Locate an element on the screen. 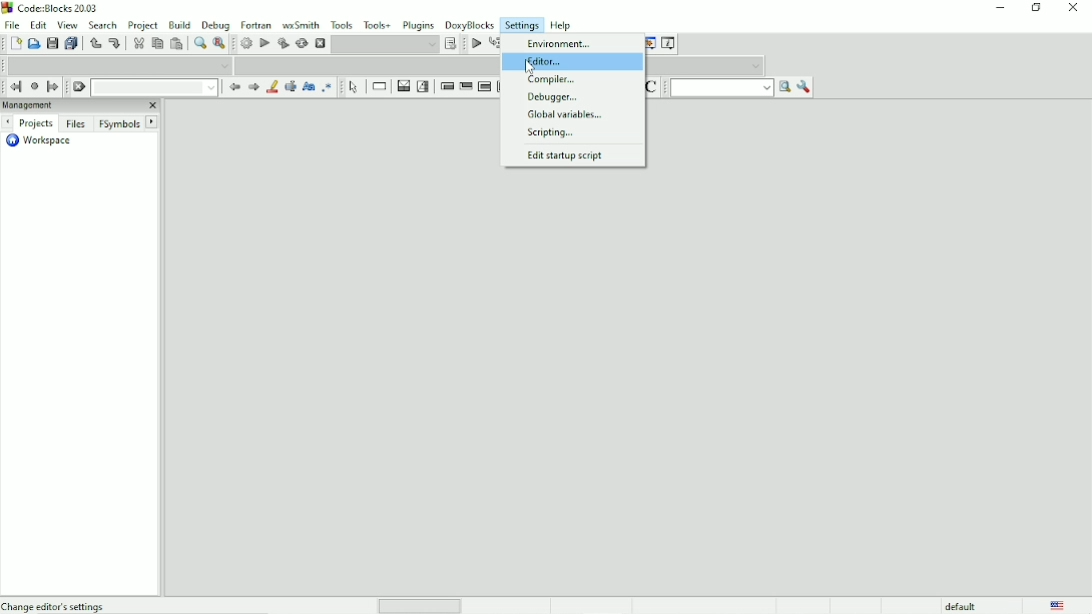 This screenshot has height=614, width=1092. Debugger is located at coordinates (567, 98).